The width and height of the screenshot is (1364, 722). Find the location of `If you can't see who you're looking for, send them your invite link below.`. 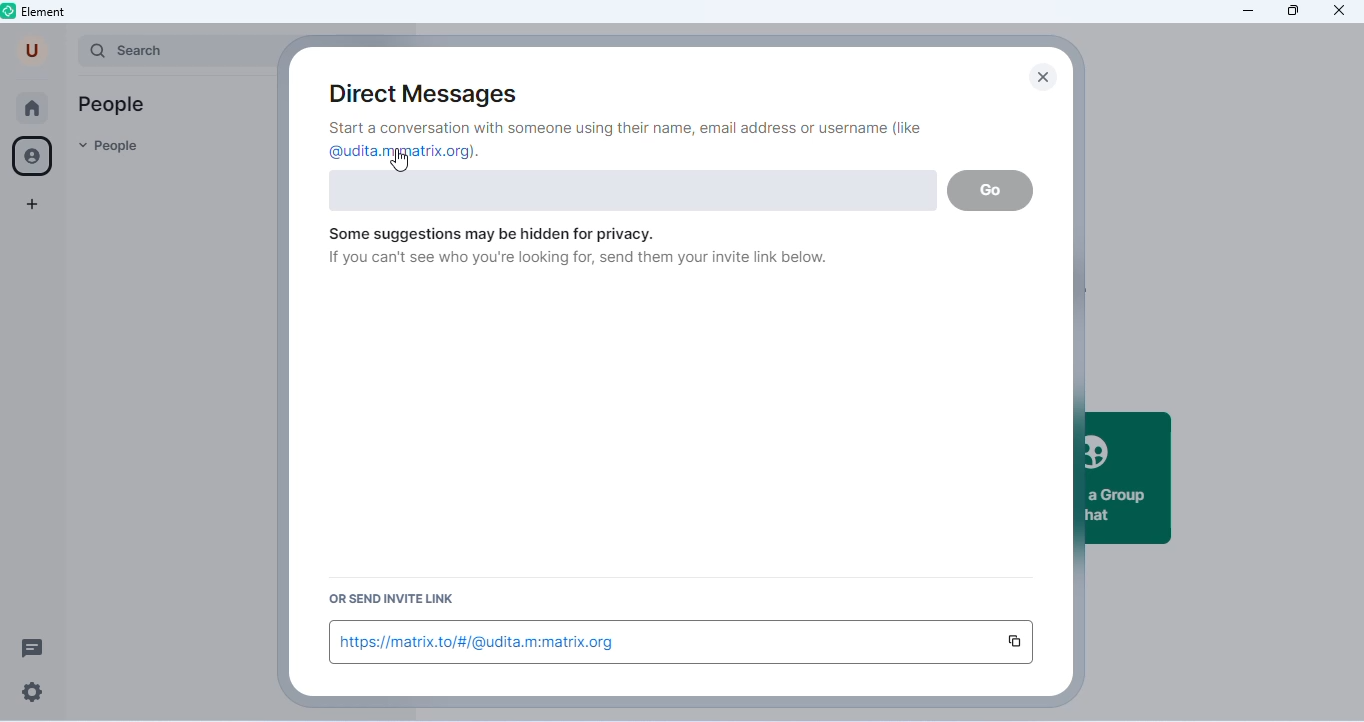

If you can't see who you're looking for, send them your invite link below. is located at coordinates (577, 258).